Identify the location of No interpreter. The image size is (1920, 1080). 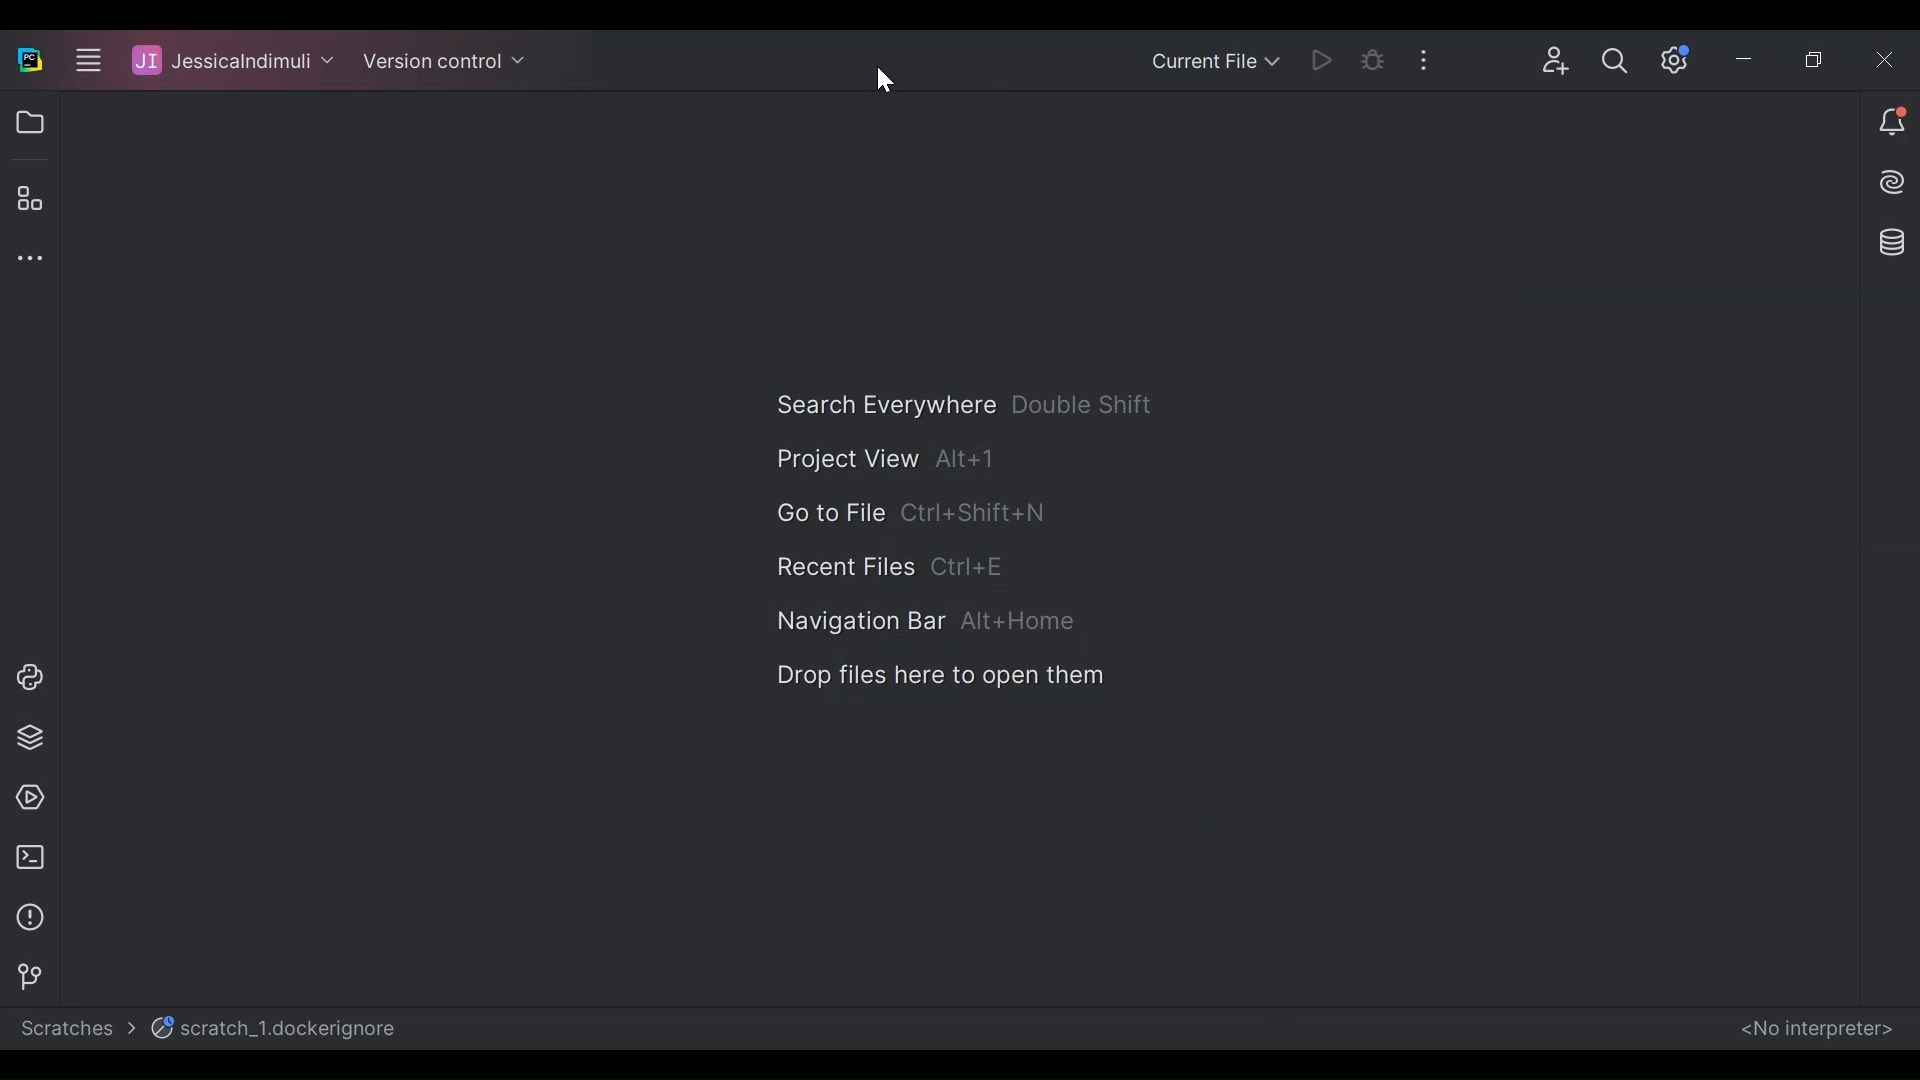
(1816, 1030).